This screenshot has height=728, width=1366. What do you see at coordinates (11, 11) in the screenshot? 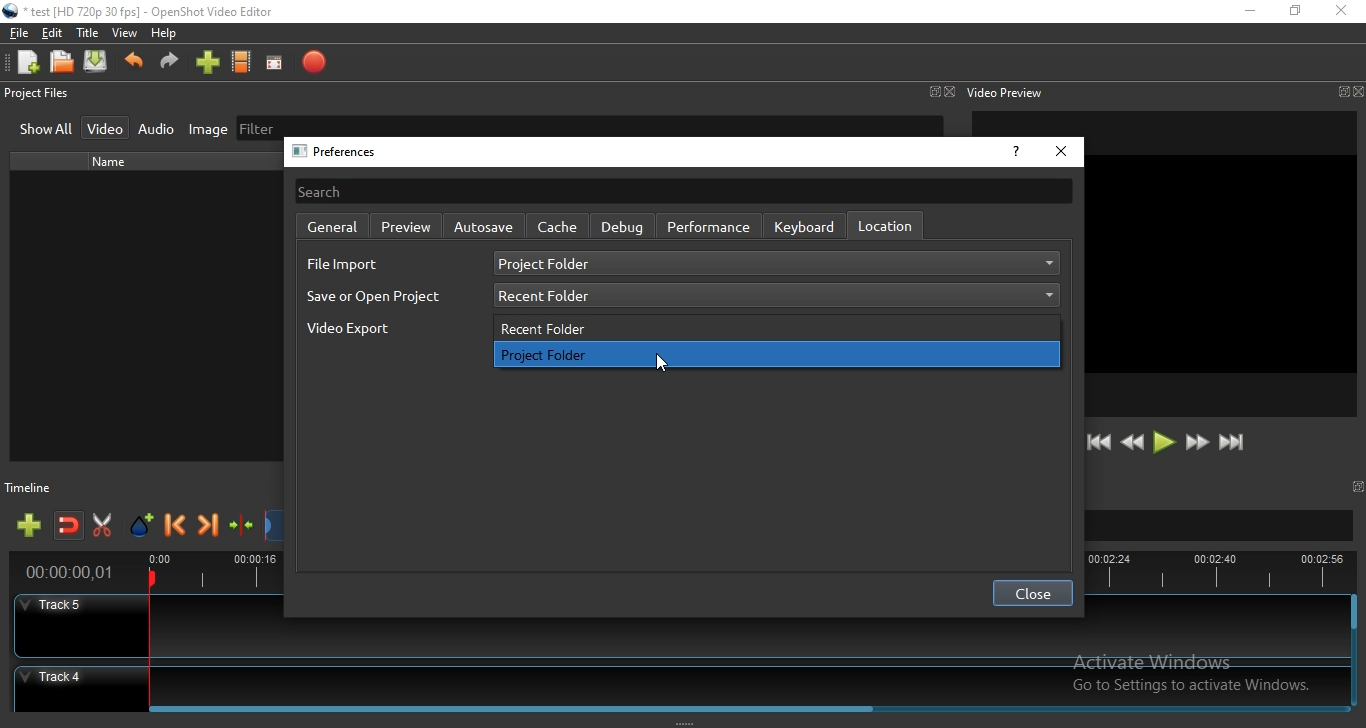
I see `Openshot Desktop icon` at bounding box center [11, 11].